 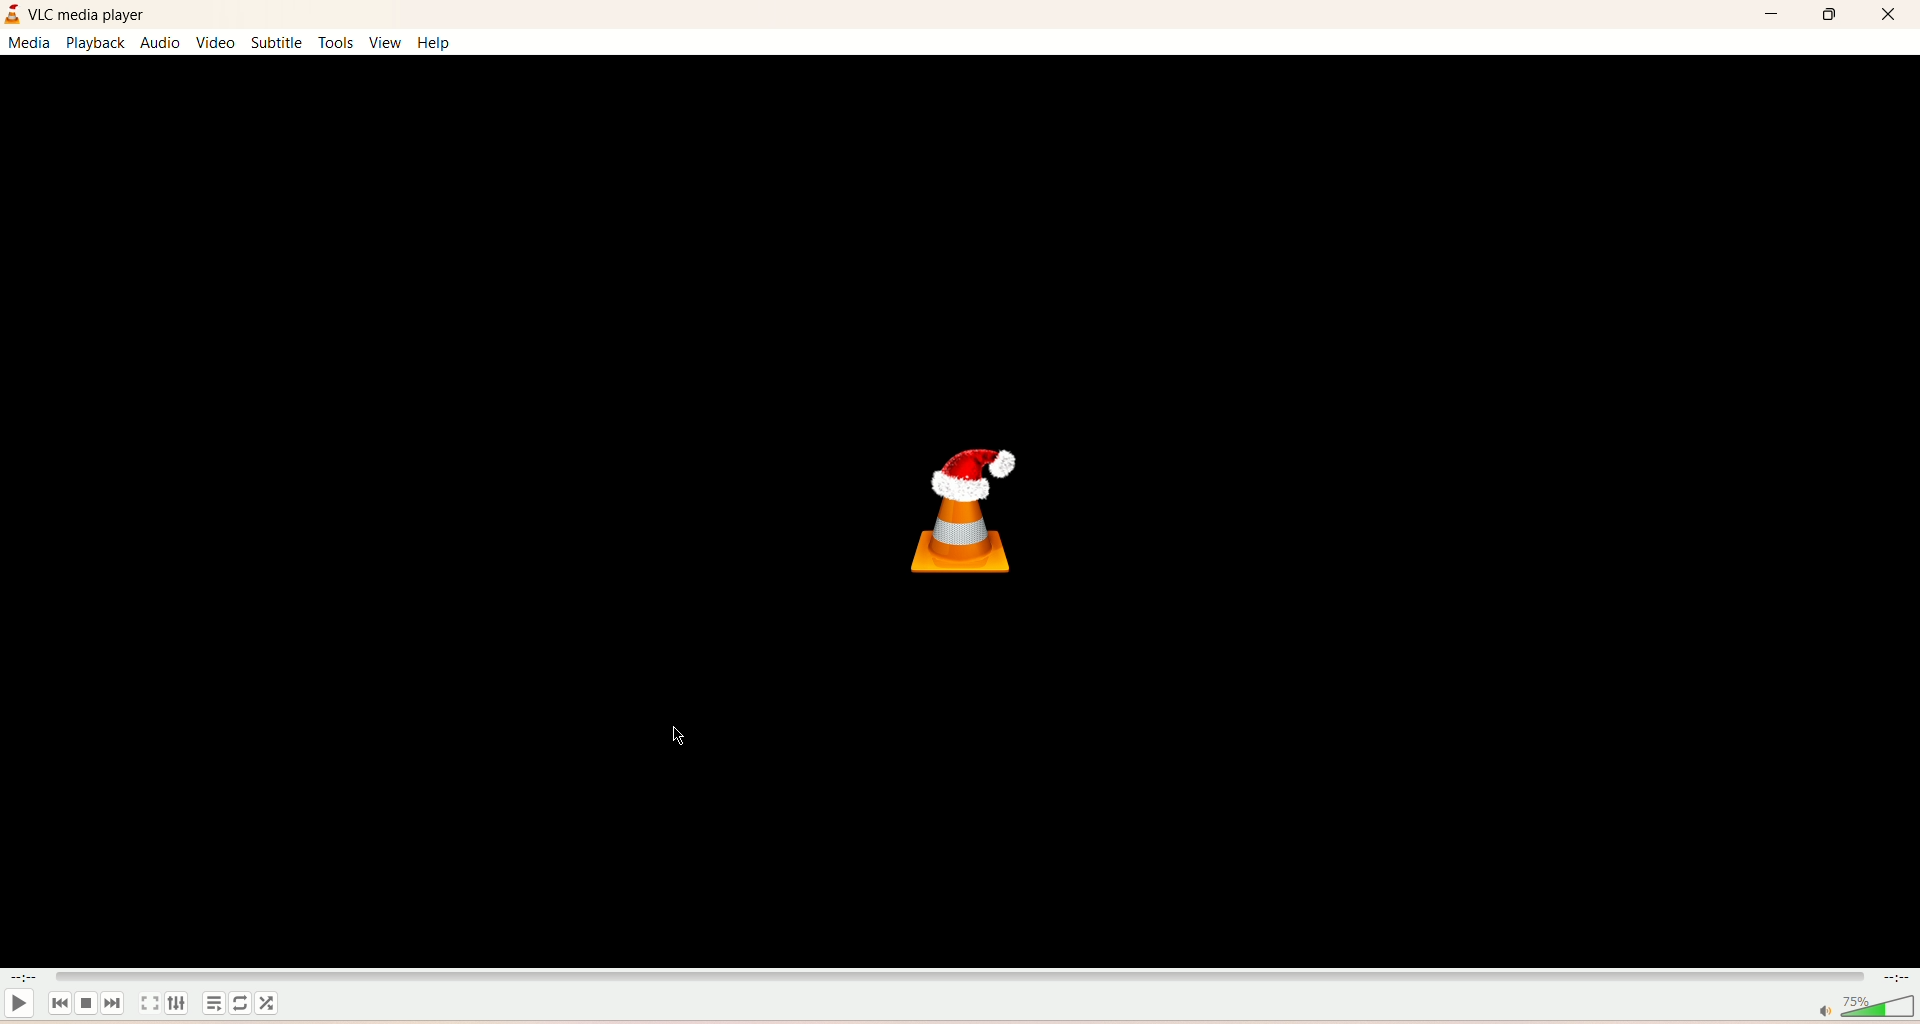 What do you see at coordinates (268, 1003) in the screenshot?
I see `shuffle` at bounding box center [268, 1003].